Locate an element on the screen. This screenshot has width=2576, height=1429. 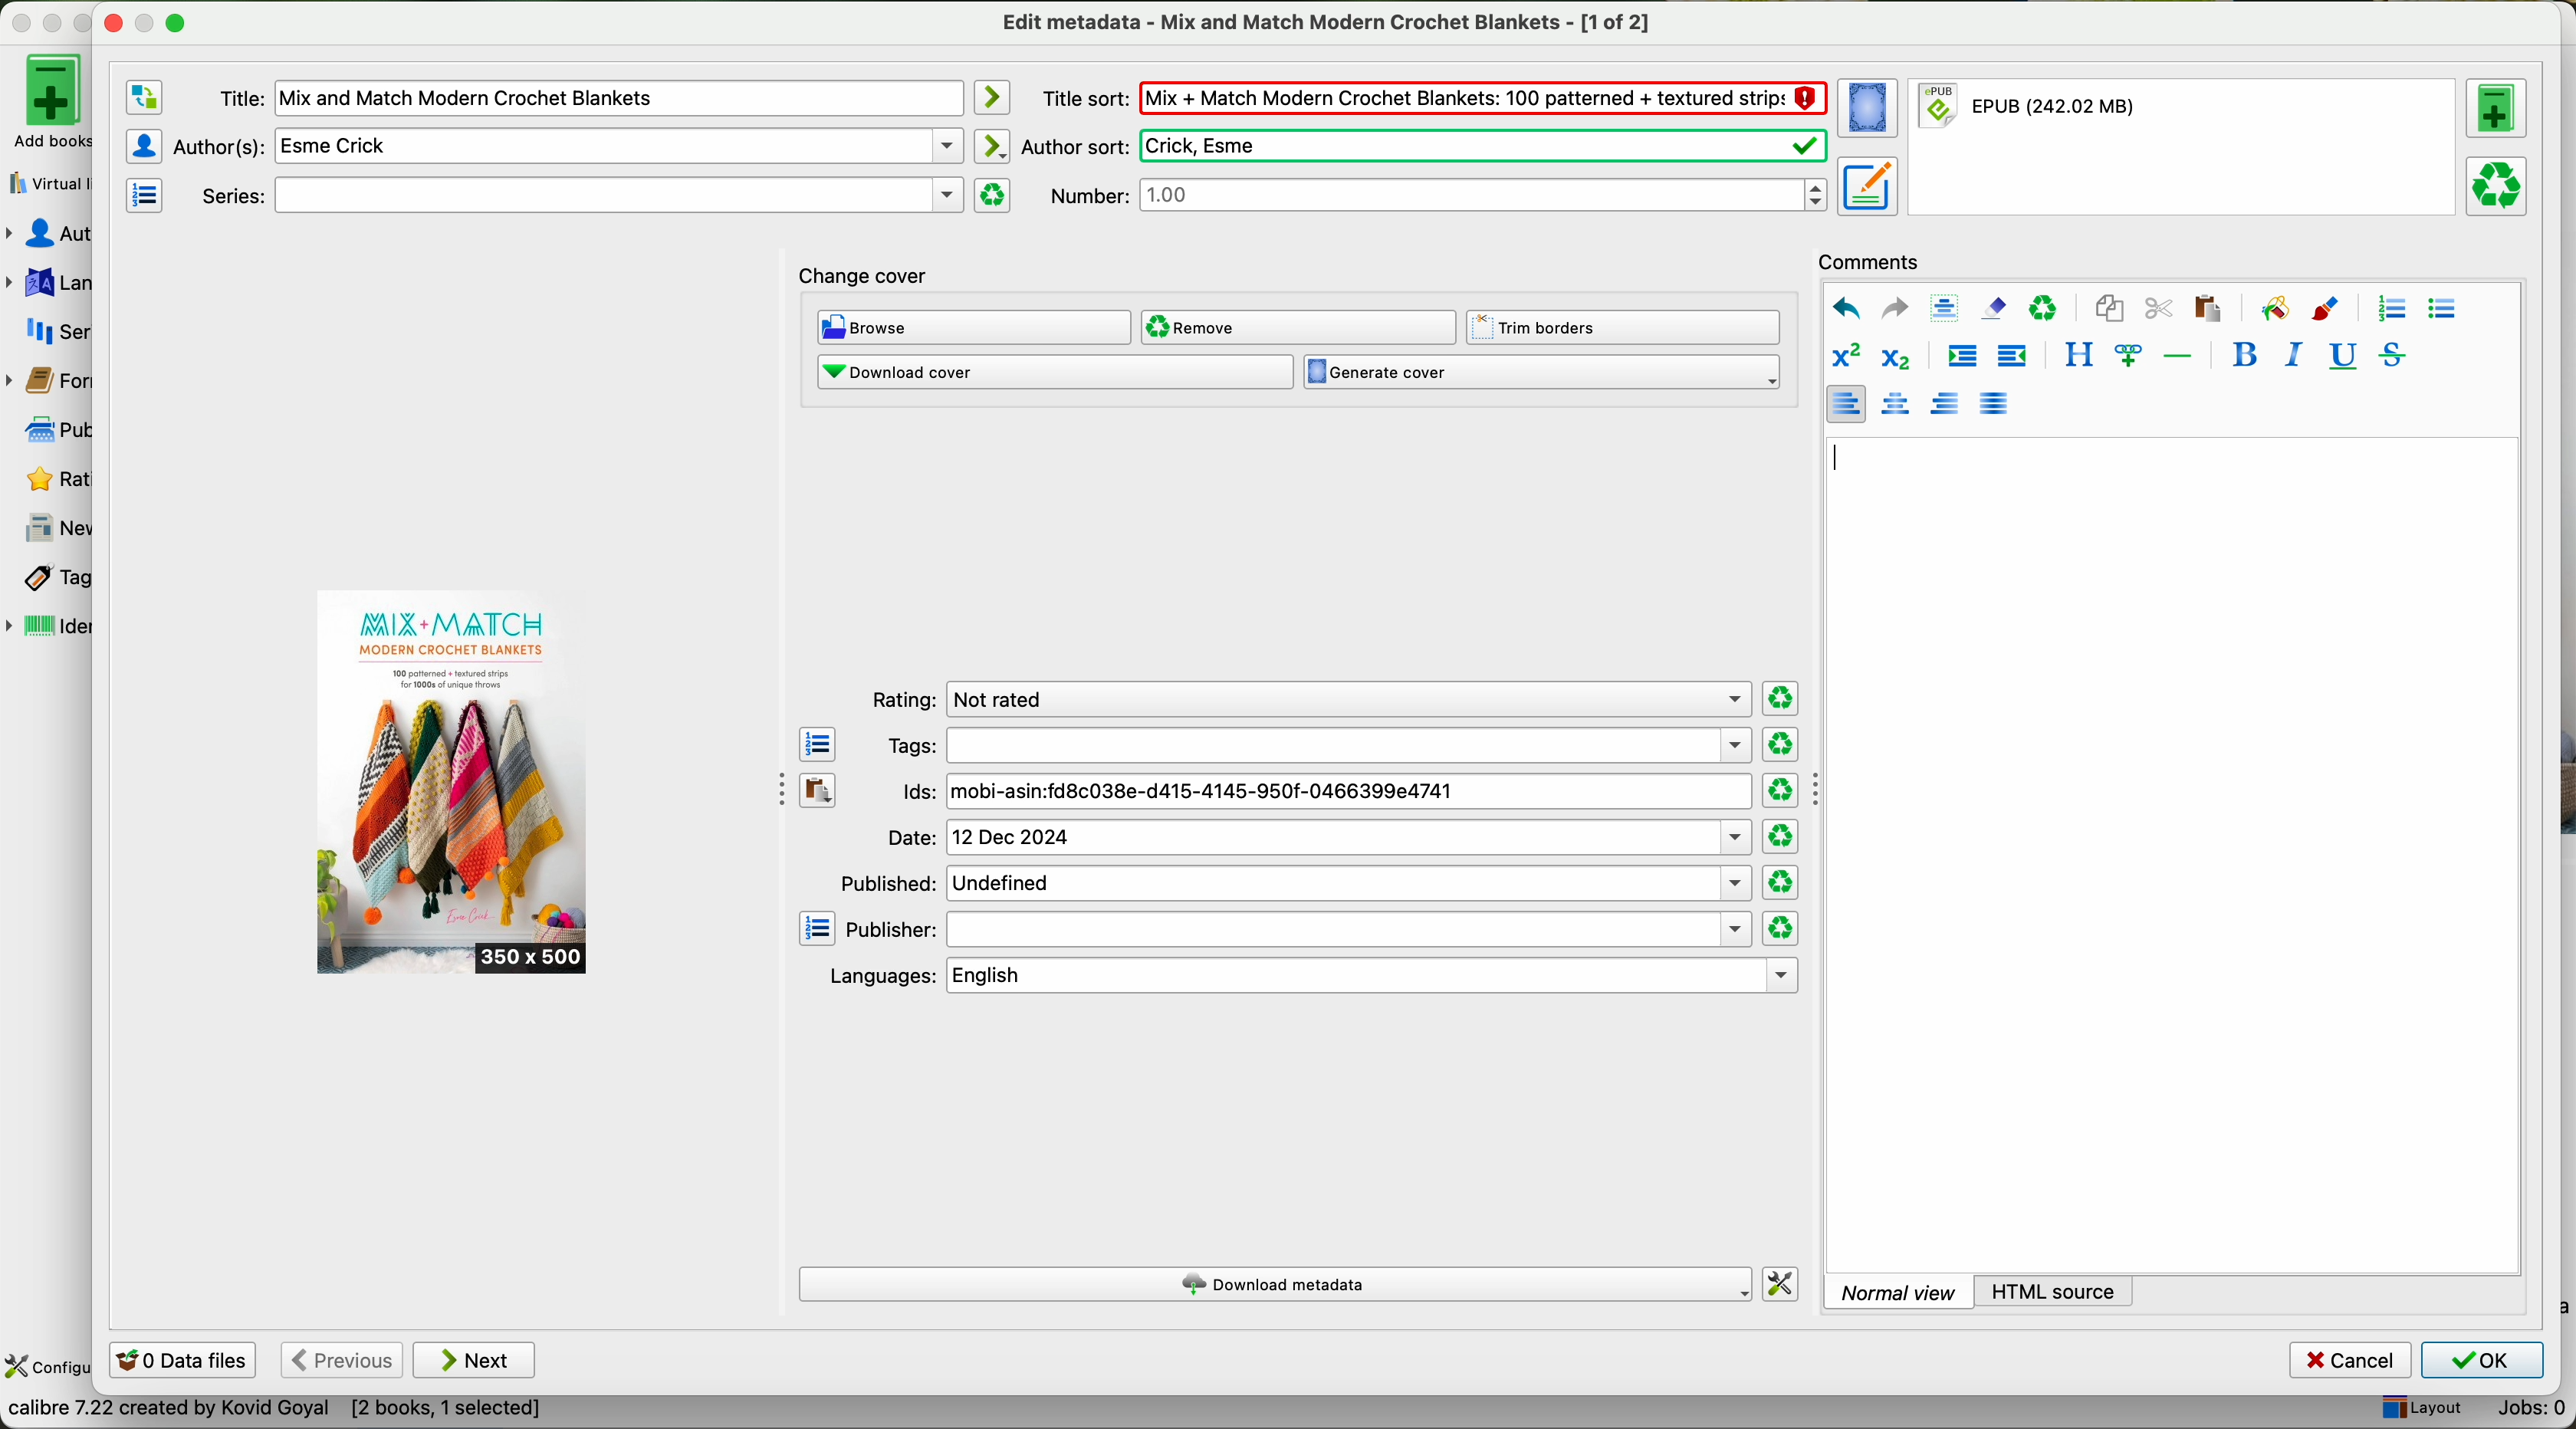
close window is located at coordinates (114, 20).